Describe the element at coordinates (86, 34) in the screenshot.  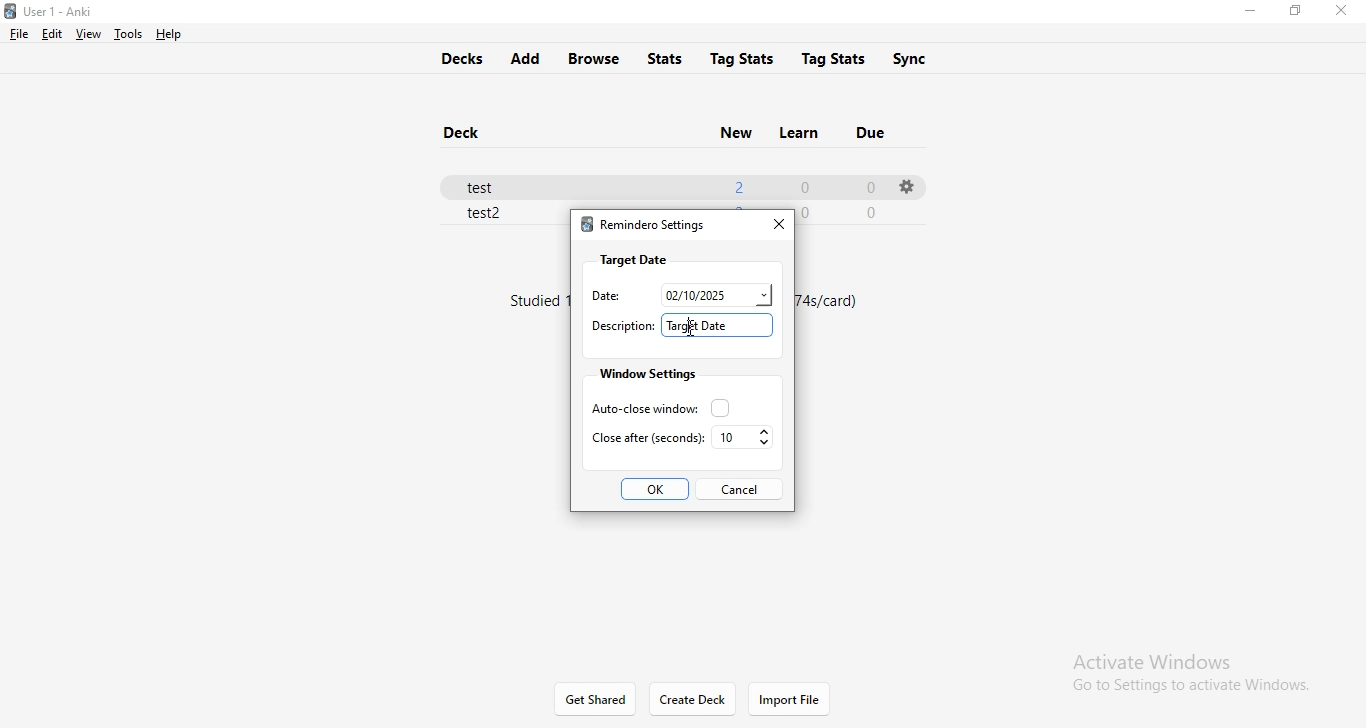
I see `view` at that location.